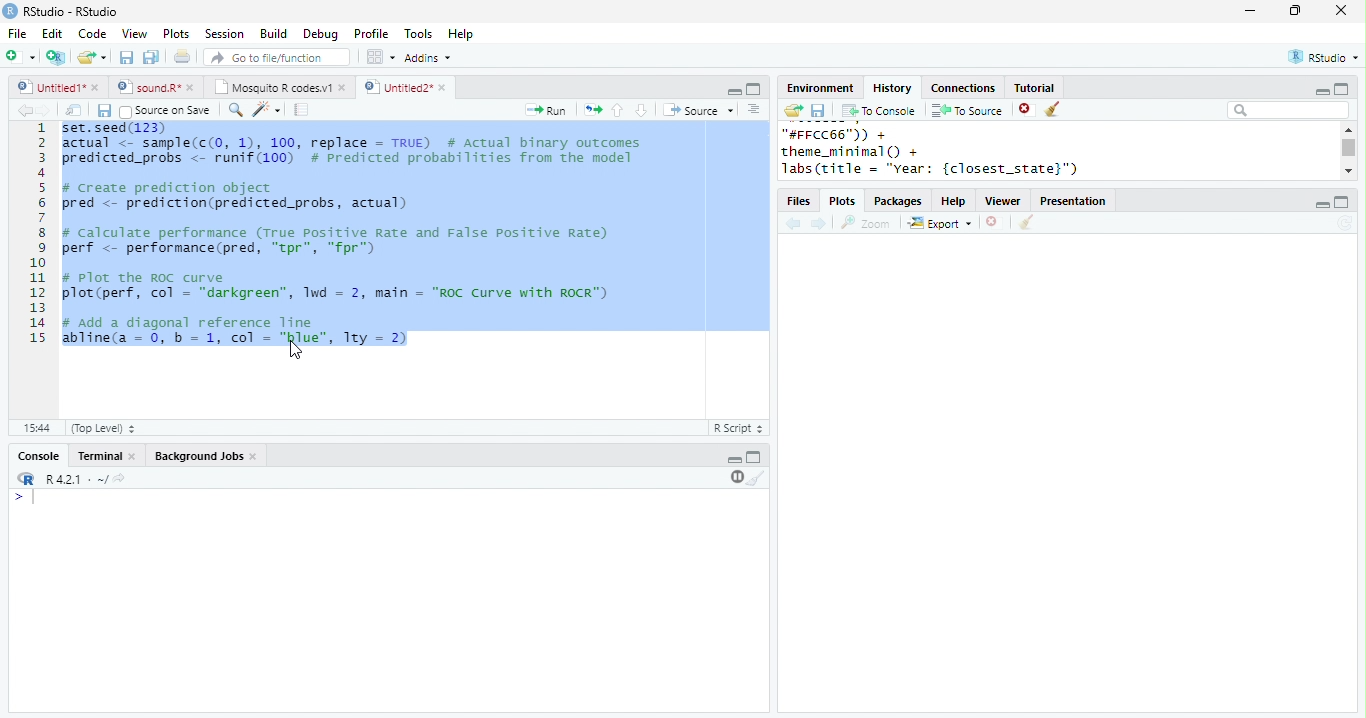 This screenshot has width=1366, height=718. What do you see at coordinates (355, 148) in the screenshot?
I see `set.seed(123) actual <- sample(c(0, 1), 100, replace = TRUE) # Actual binary outcomespredicted probs < runif(100) # Predicted probabilities from the model` at bounding box center [355, 148].